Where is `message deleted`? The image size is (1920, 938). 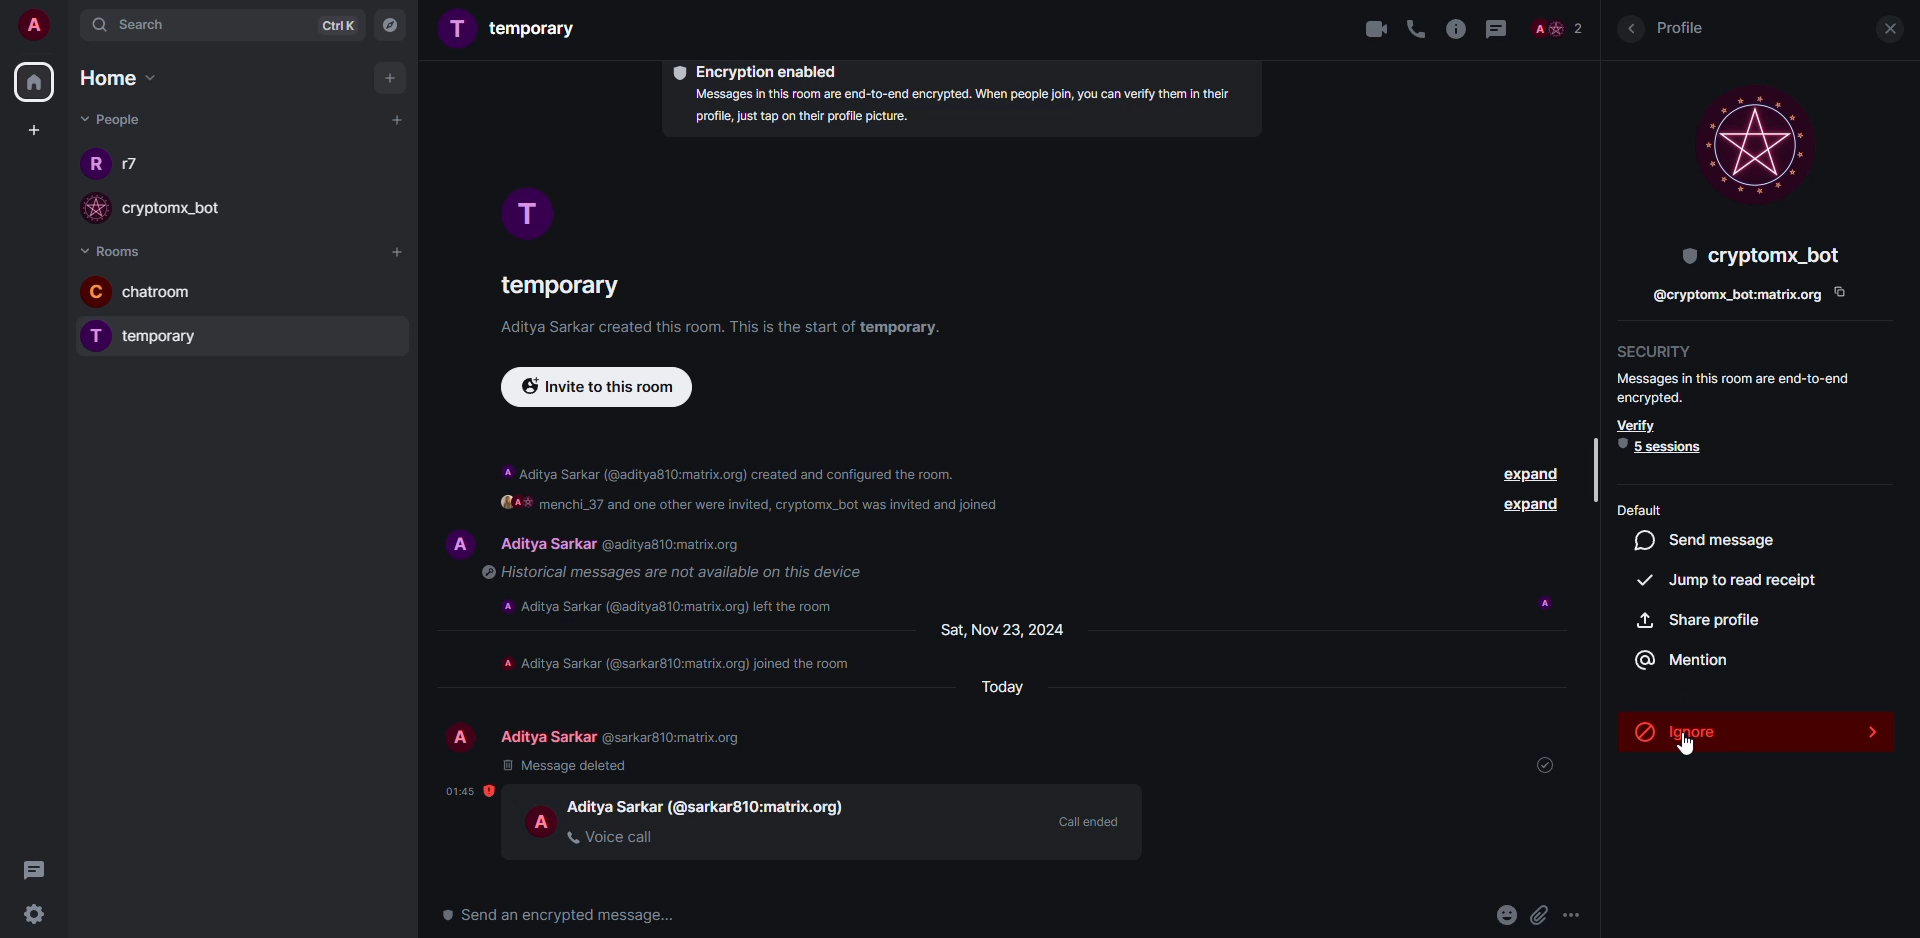 message deleted is located at coordinates (567, 765).